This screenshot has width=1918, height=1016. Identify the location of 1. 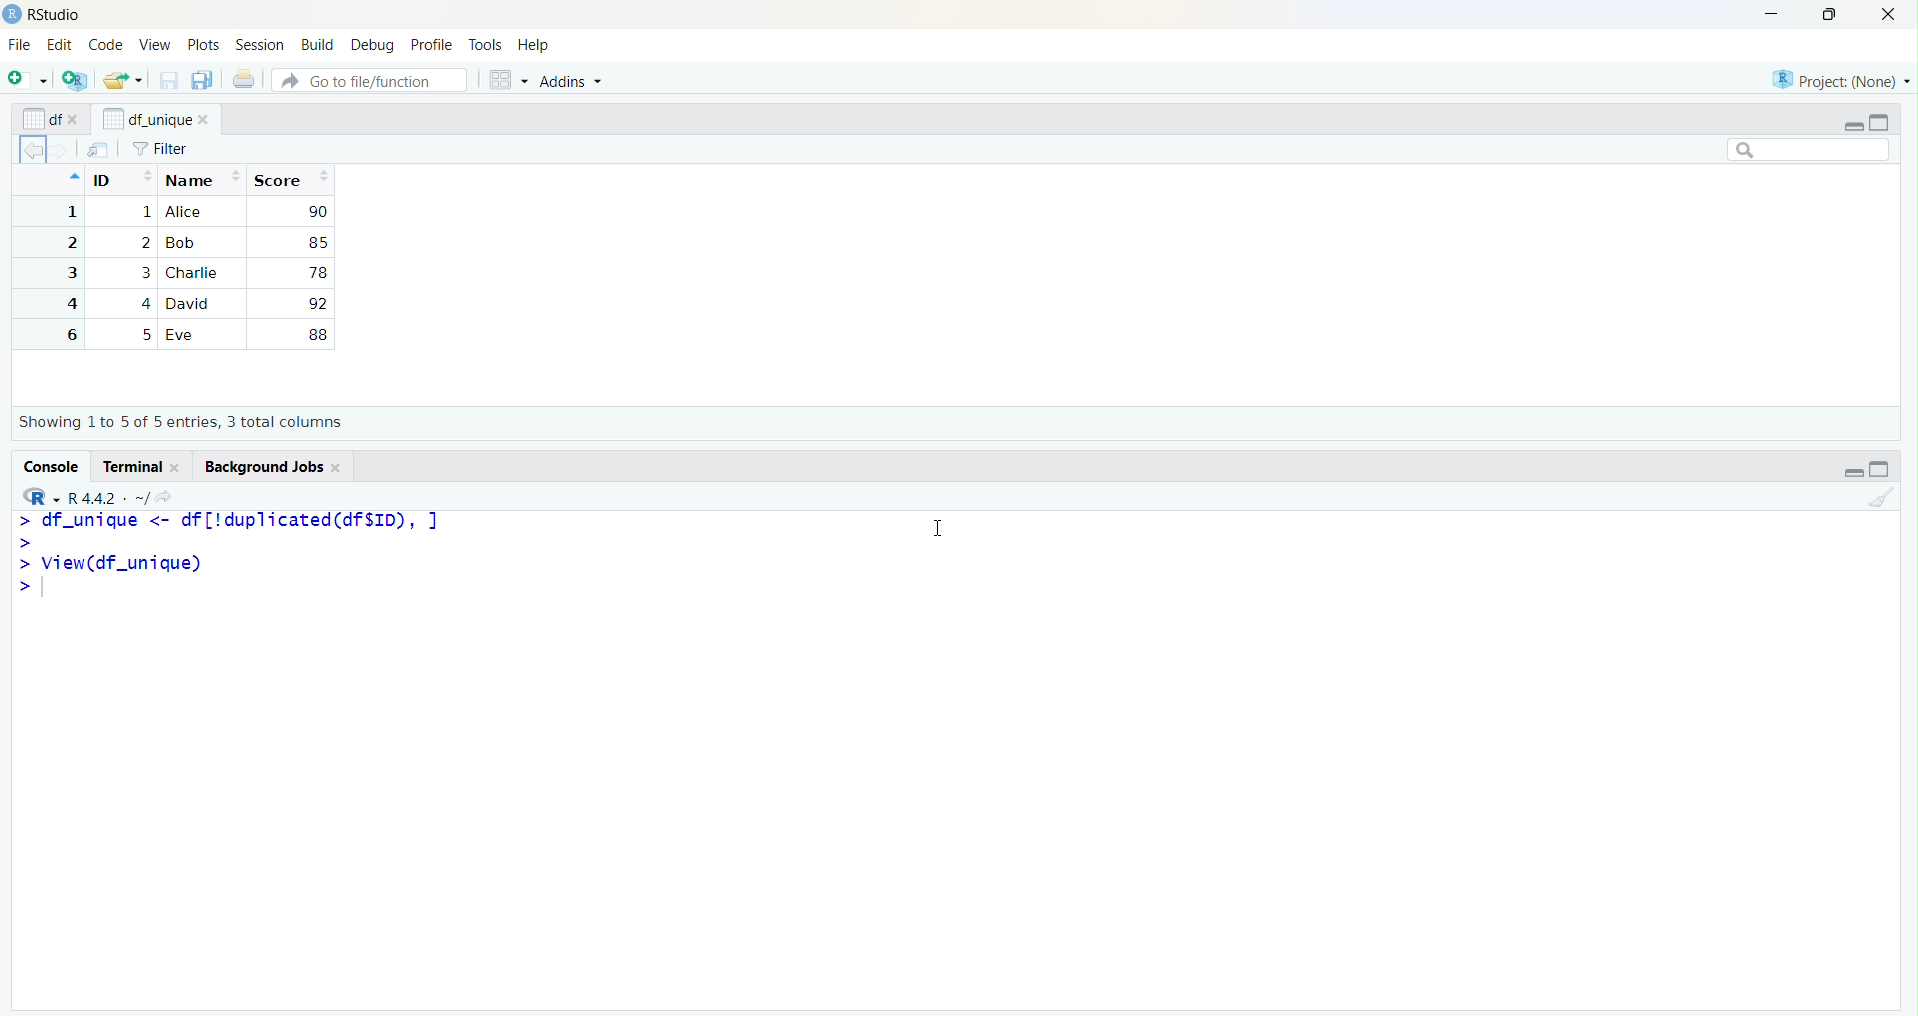
(144, 213).